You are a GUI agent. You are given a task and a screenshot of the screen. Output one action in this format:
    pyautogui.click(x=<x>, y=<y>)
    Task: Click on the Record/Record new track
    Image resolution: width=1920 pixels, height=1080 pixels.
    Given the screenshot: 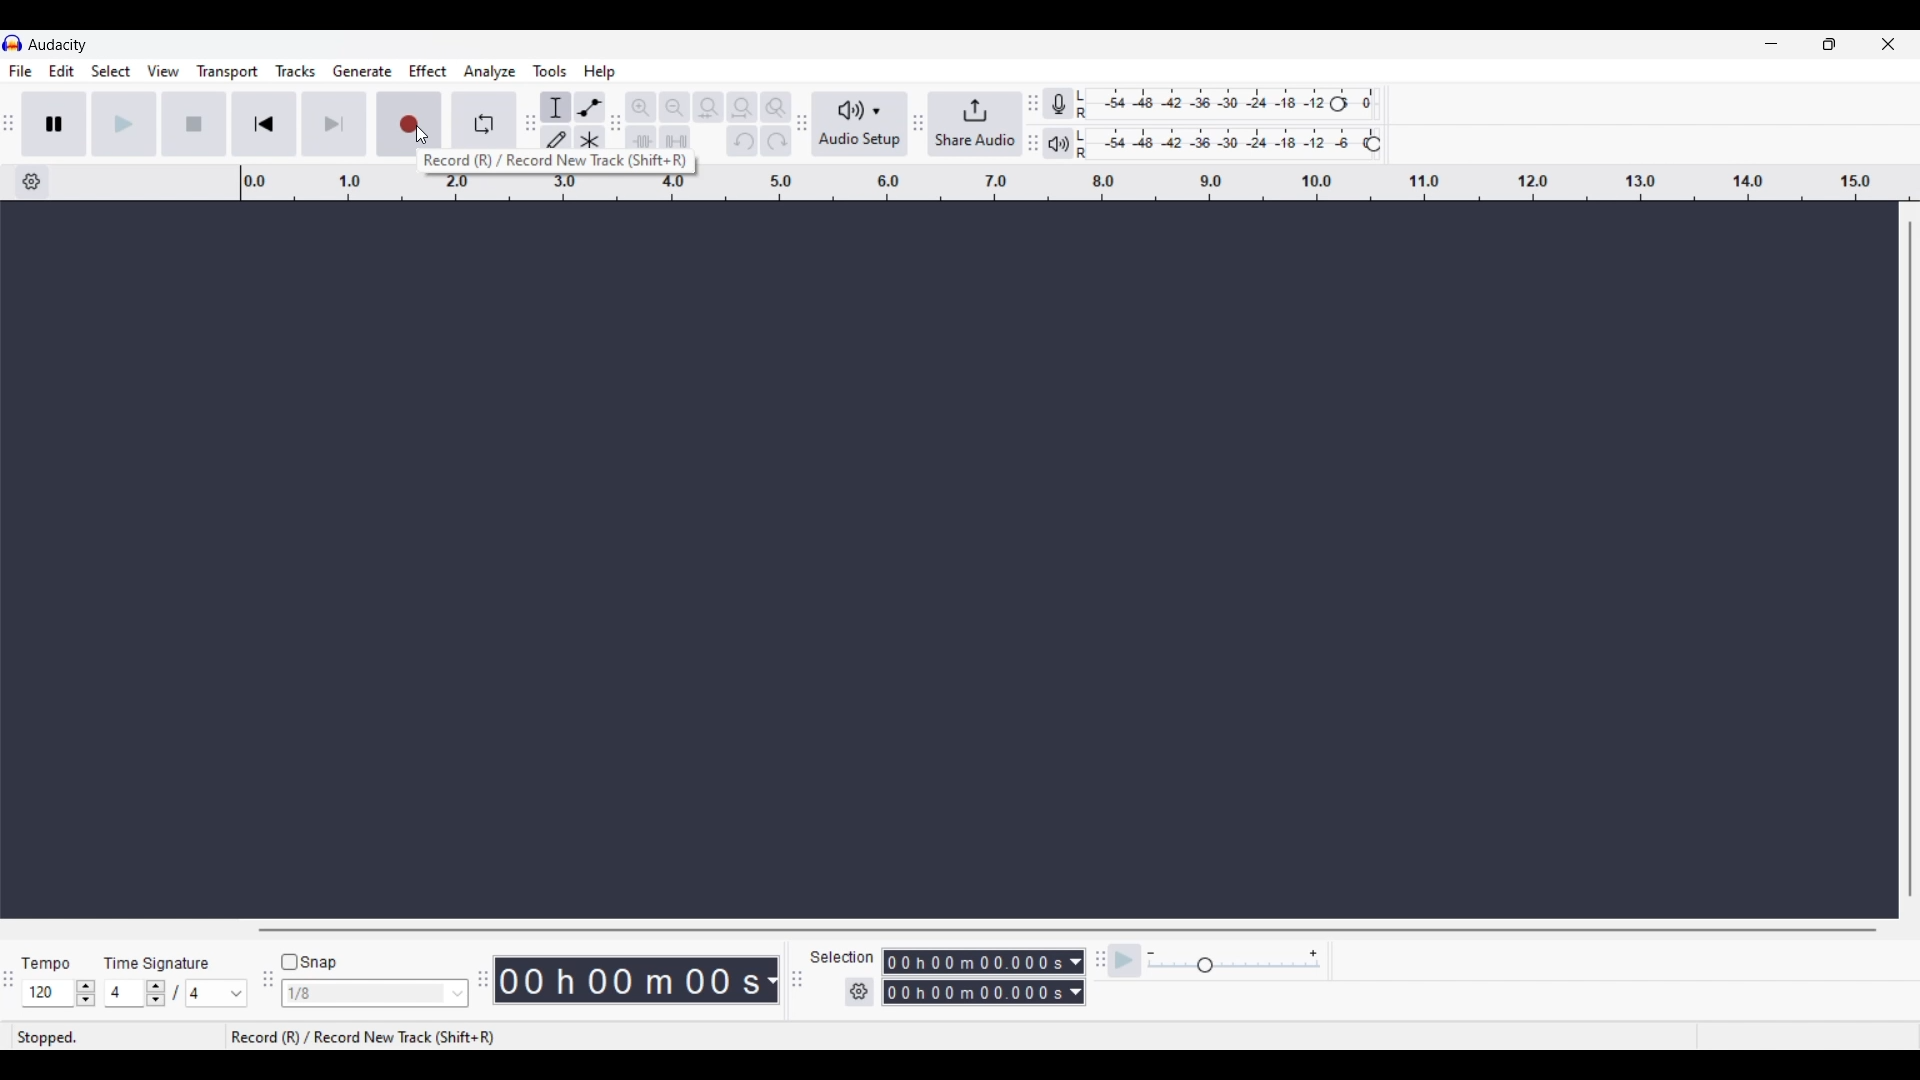 What is the action you would take?
    pyautogui.click(x=408, y=123)
    